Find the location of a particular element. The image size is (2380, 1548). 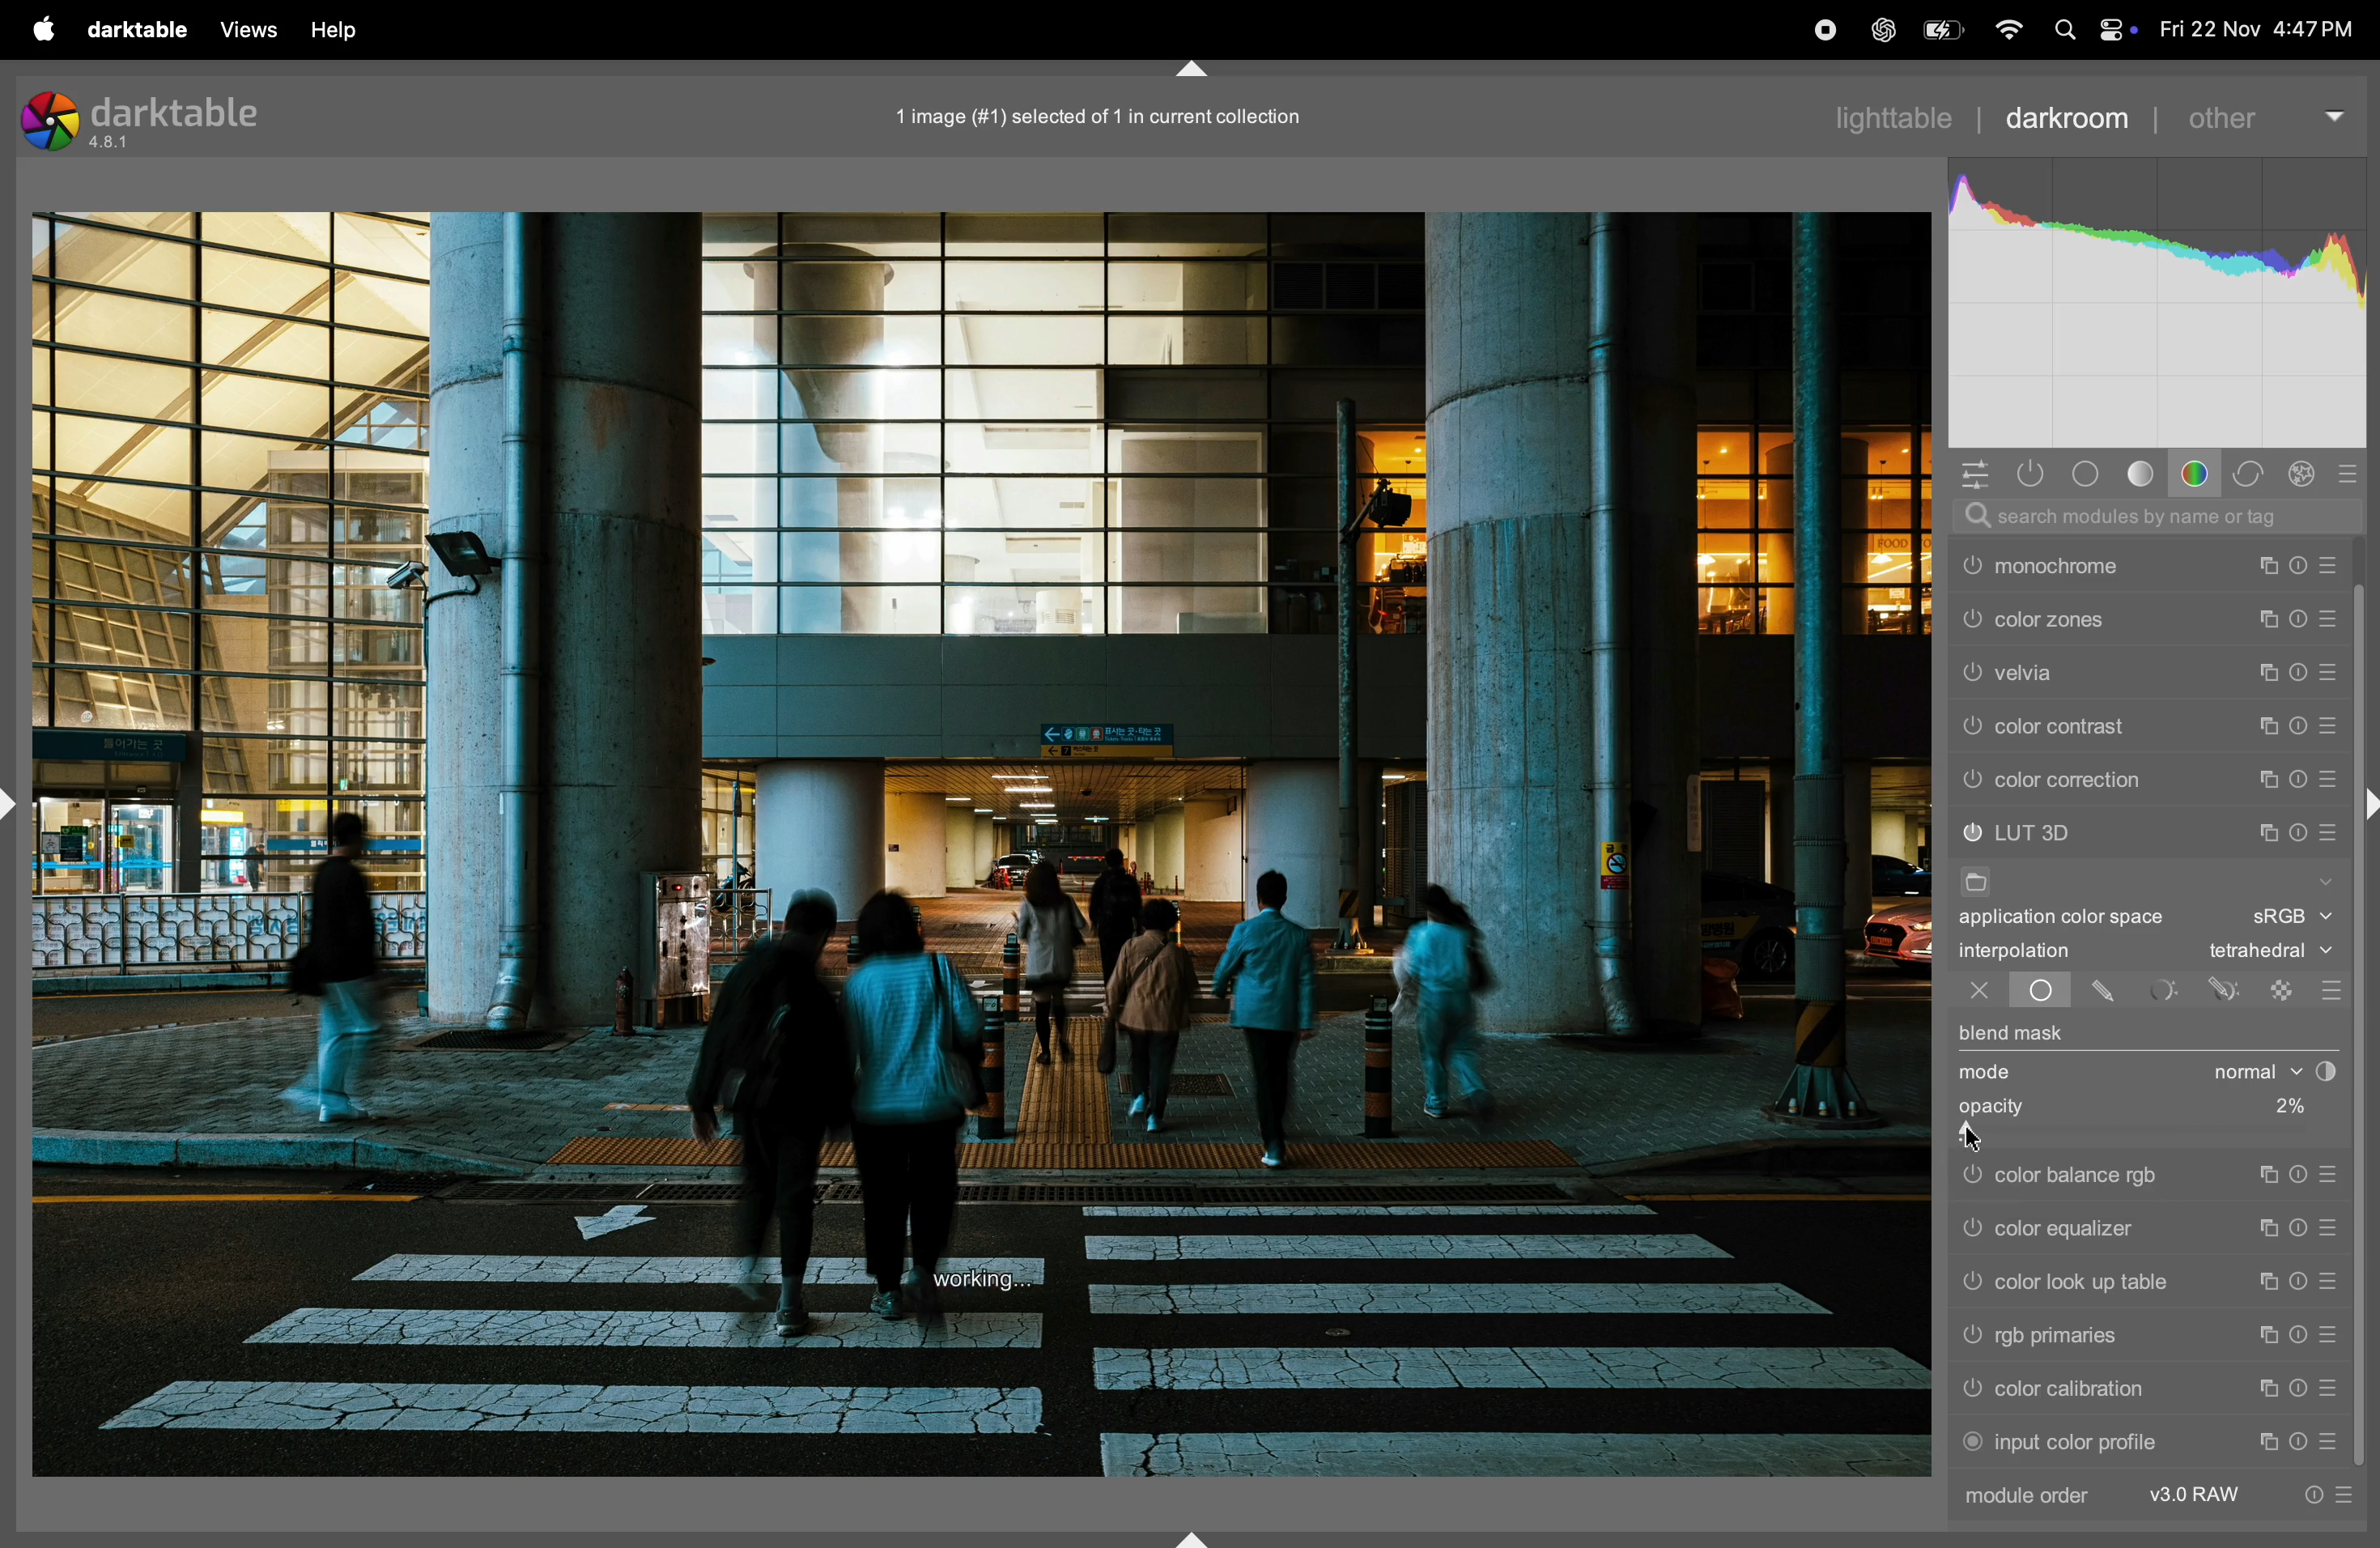

velvia  is located at coordinates (2119, 720).